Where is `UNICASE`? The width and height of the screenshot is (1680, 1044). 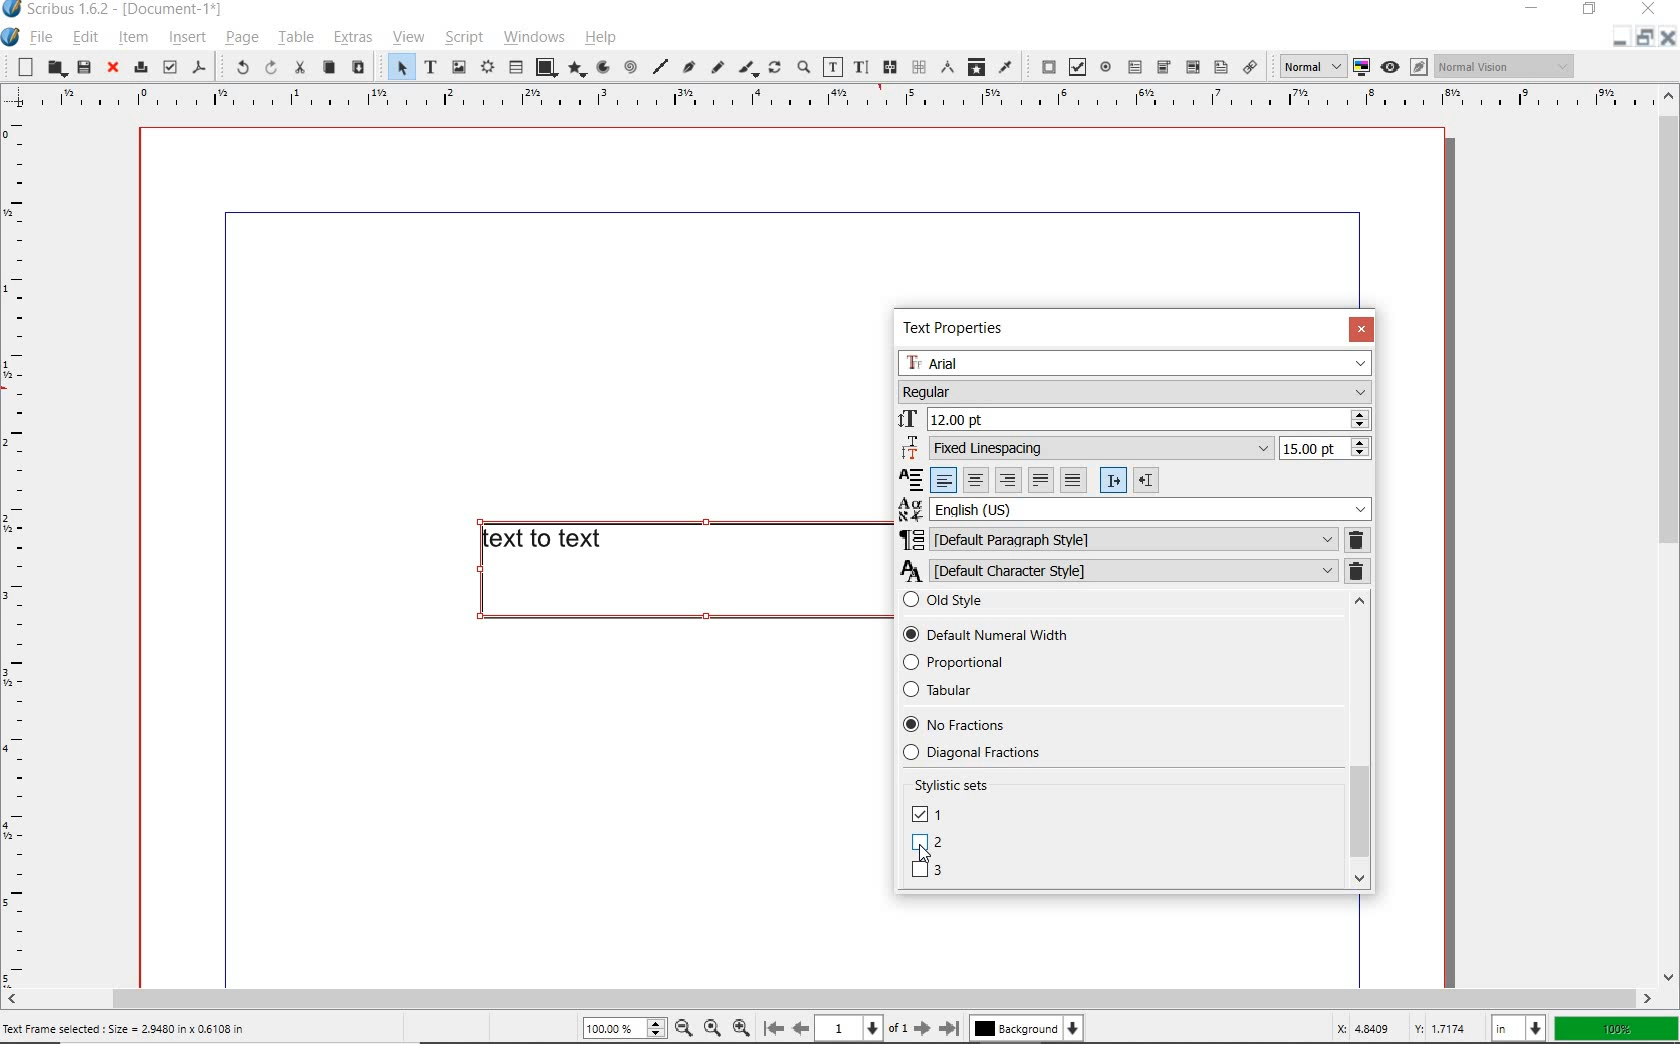
UNICASE is located at coordinates (926, 814).